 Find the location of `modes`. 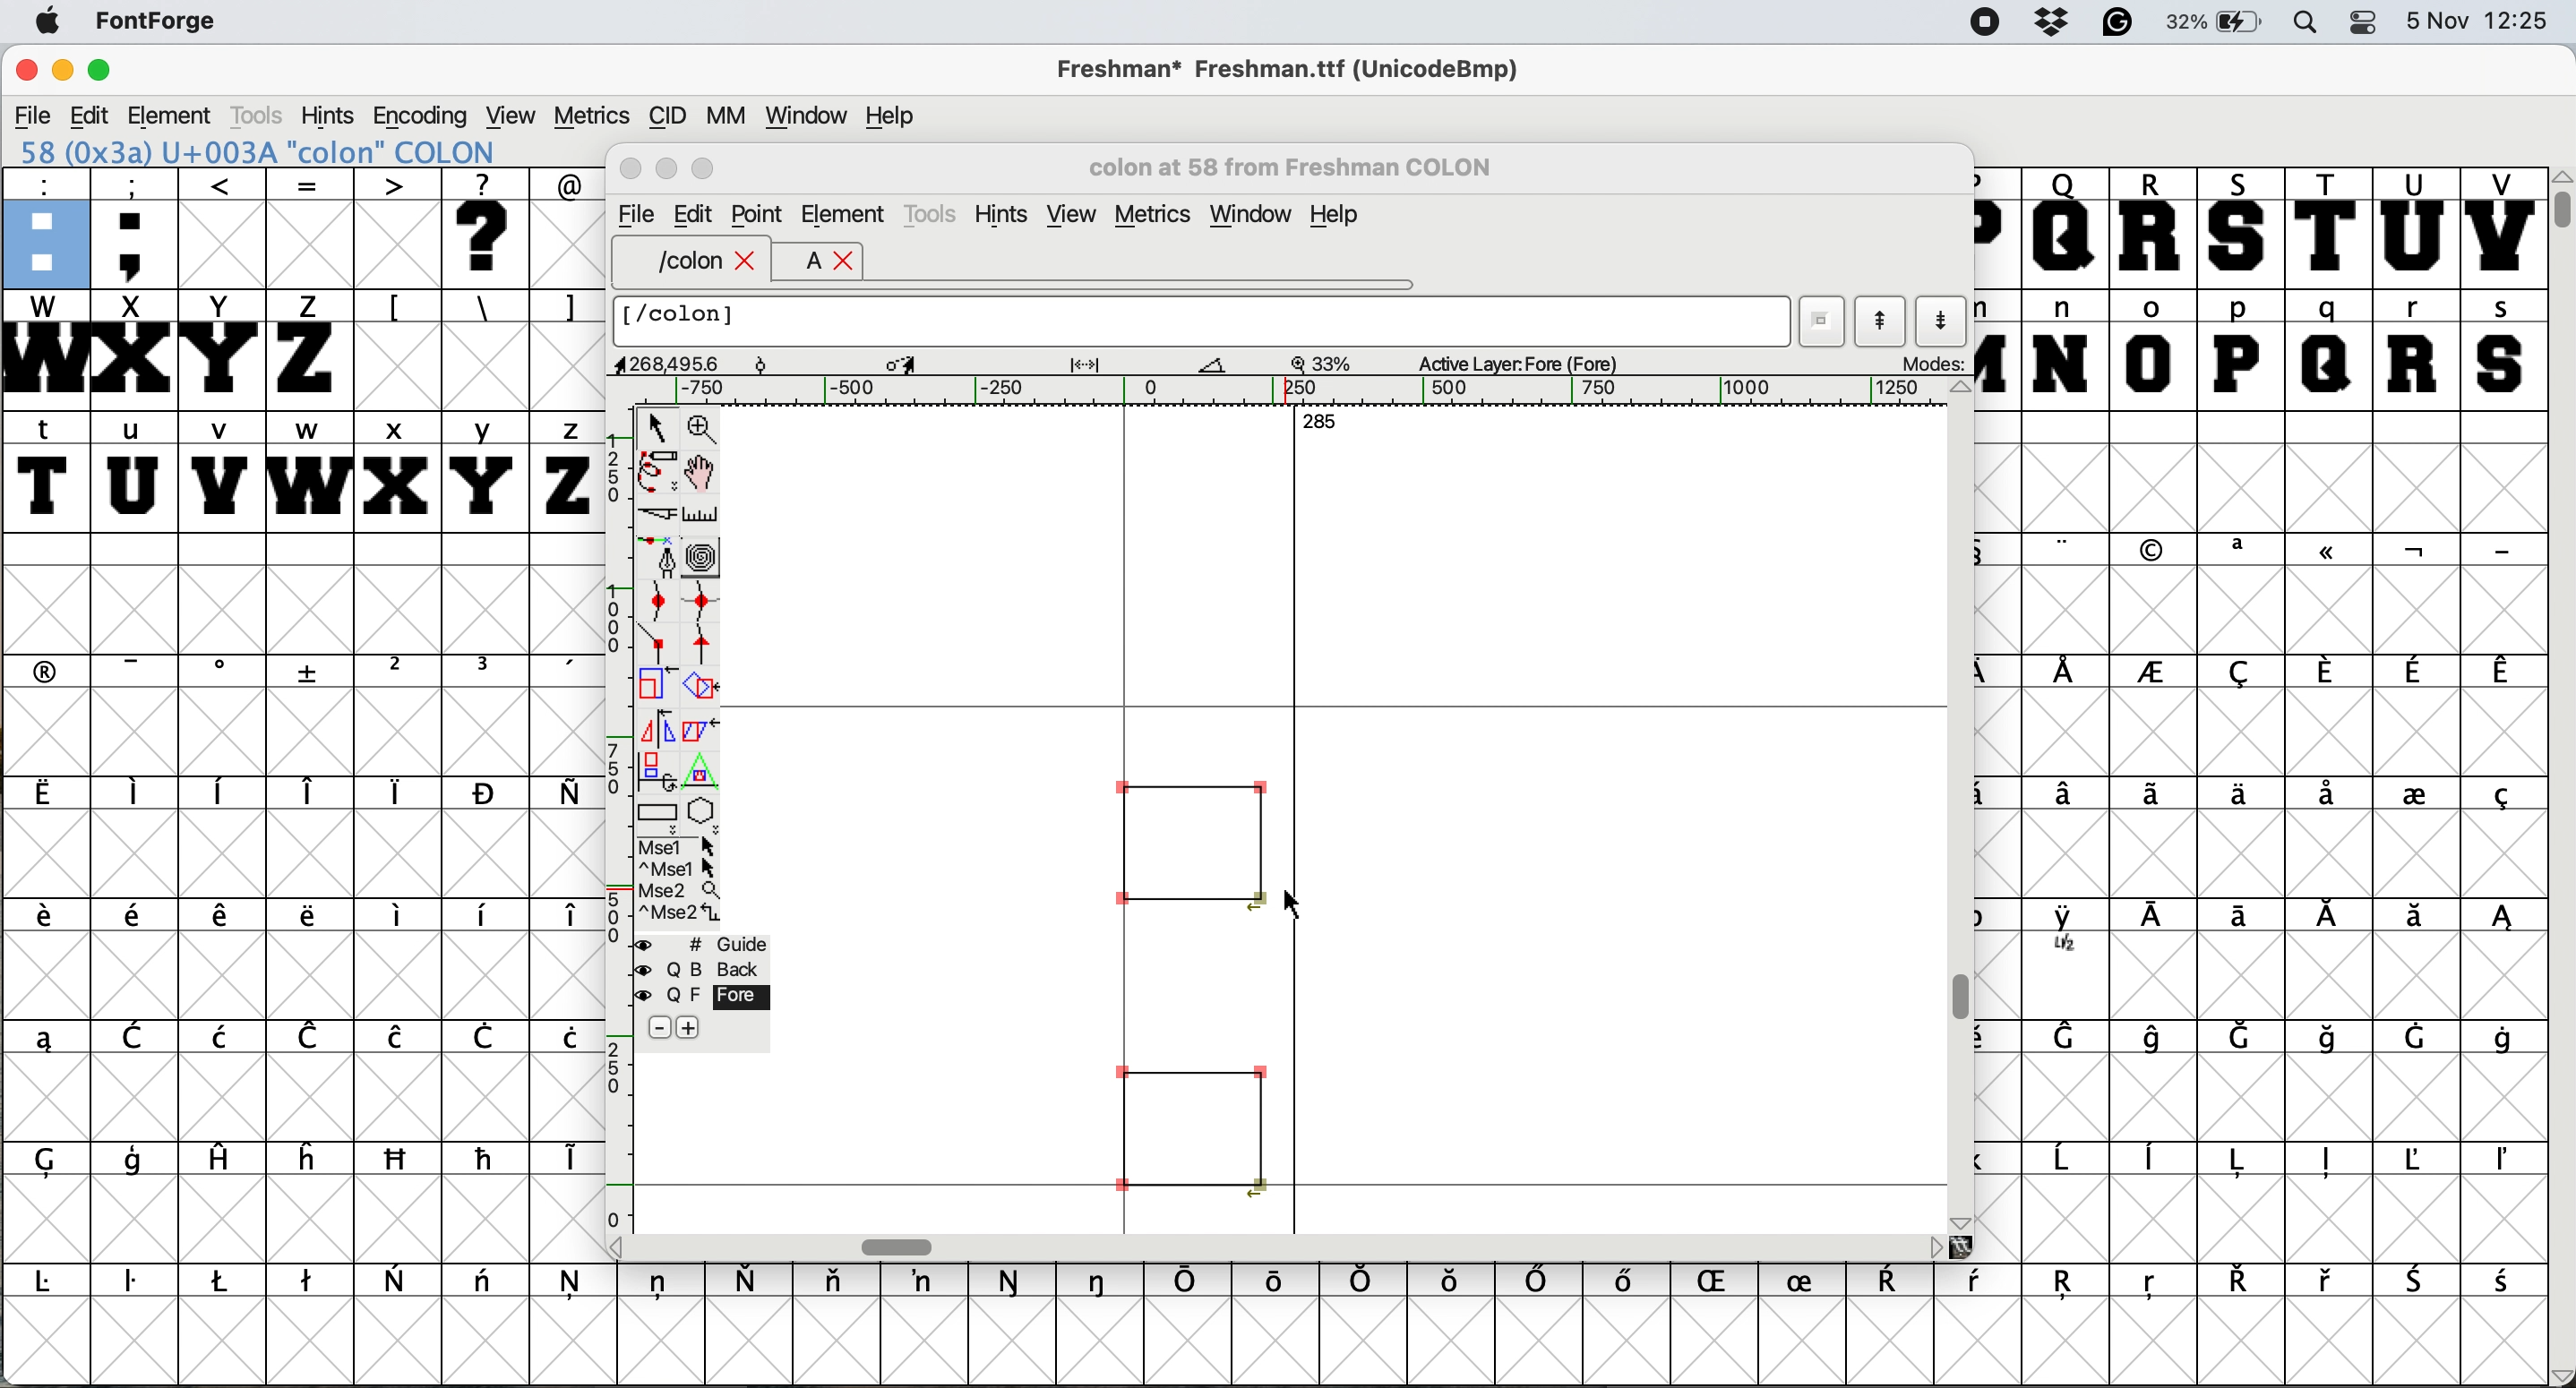

modes is located at coordinates (1923, 365).